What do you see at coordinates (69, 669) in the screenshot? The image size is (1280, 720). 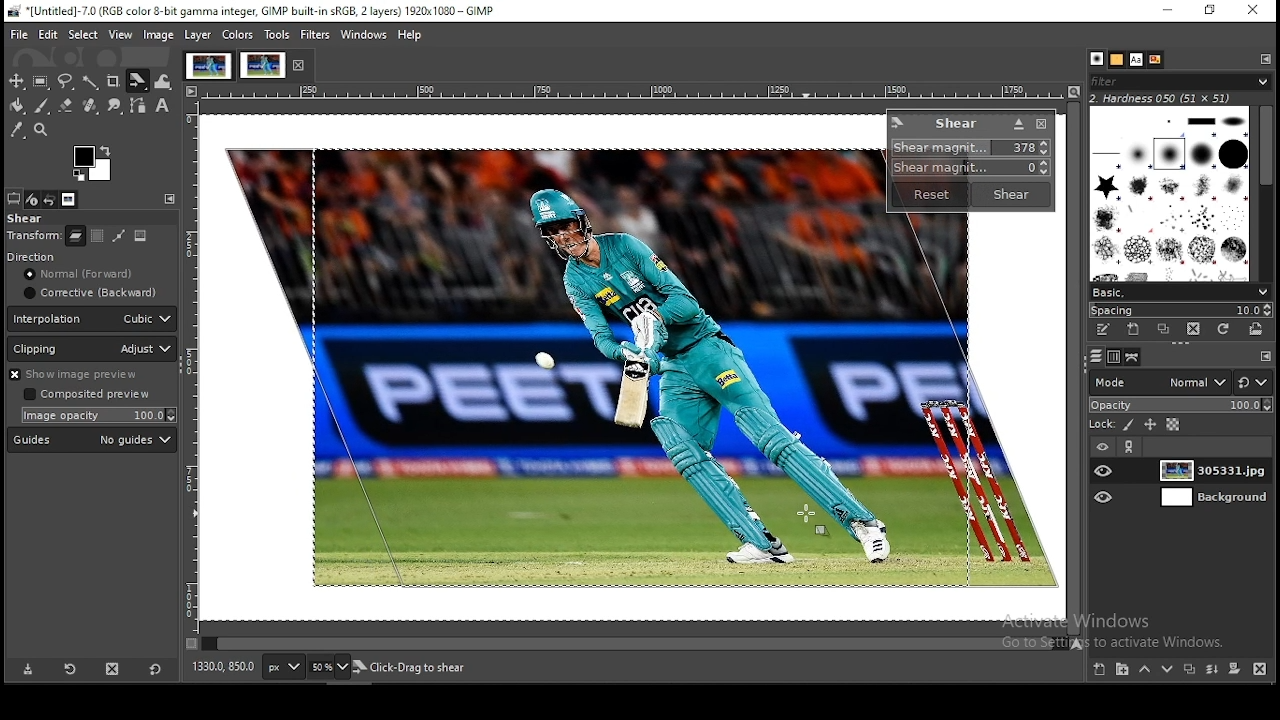 I see `restore tool preset` at bounding box center [69, 669].